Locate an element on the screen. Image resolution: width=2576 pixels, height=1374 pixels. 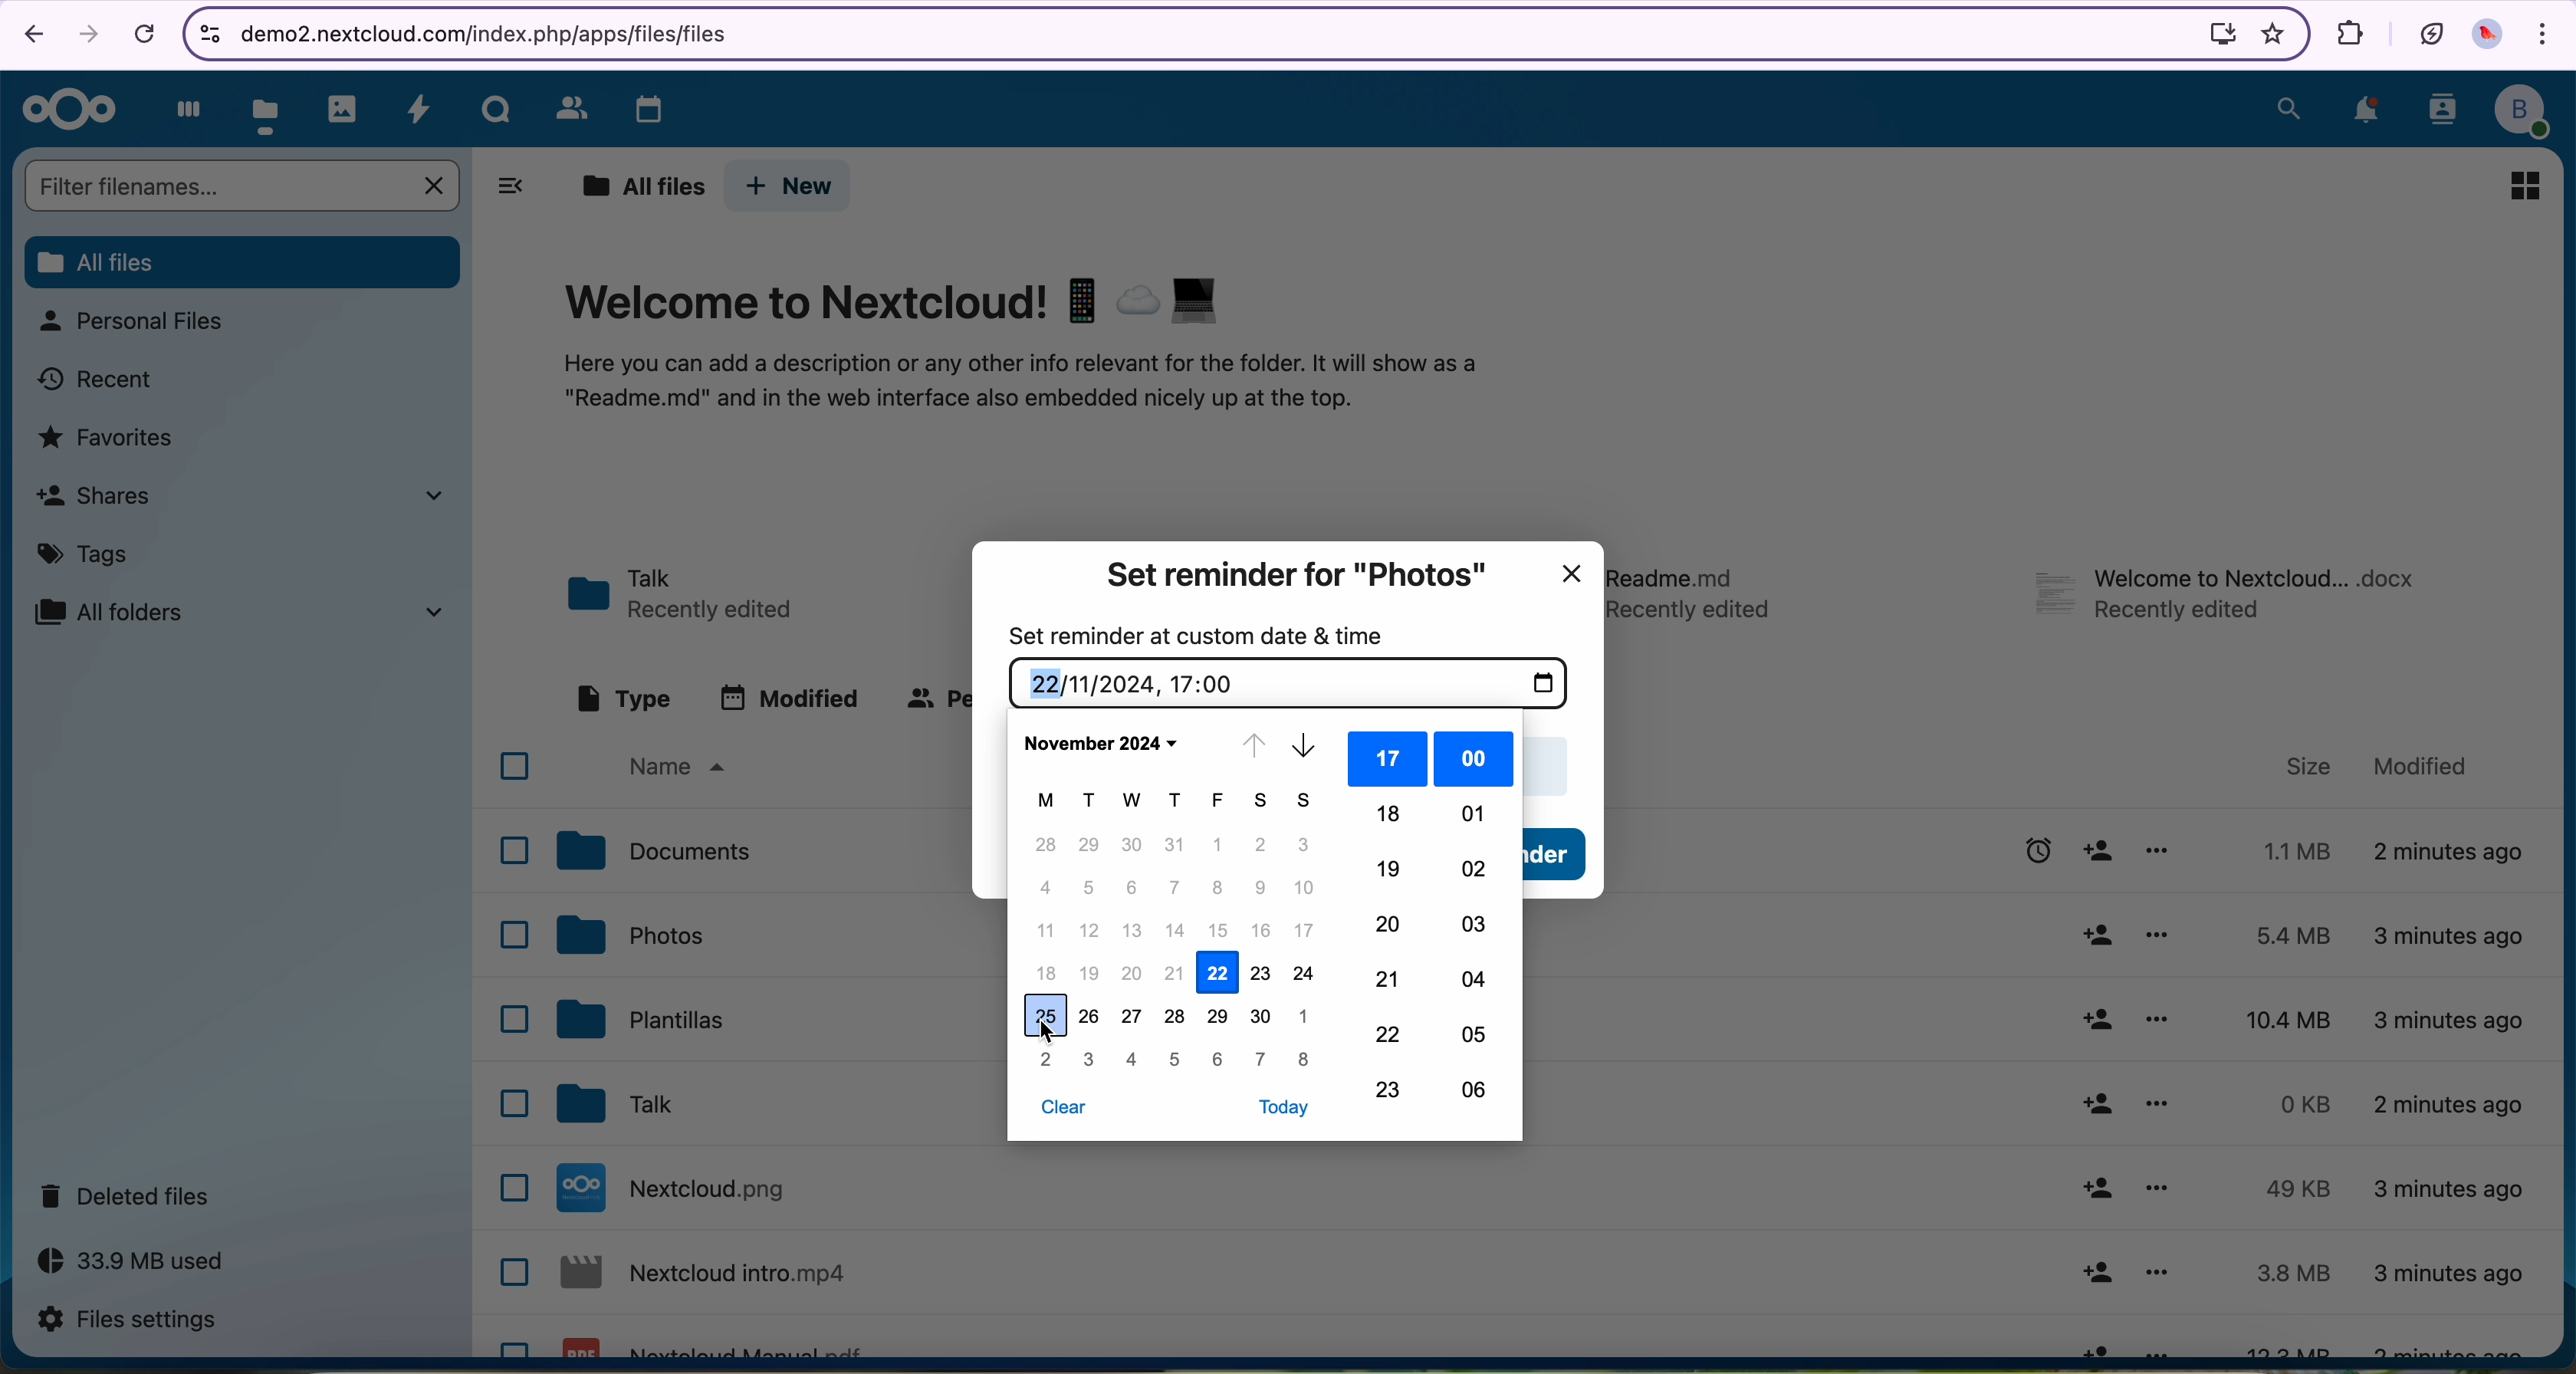
install Nextcloud is located at coordinates (2215, 35).